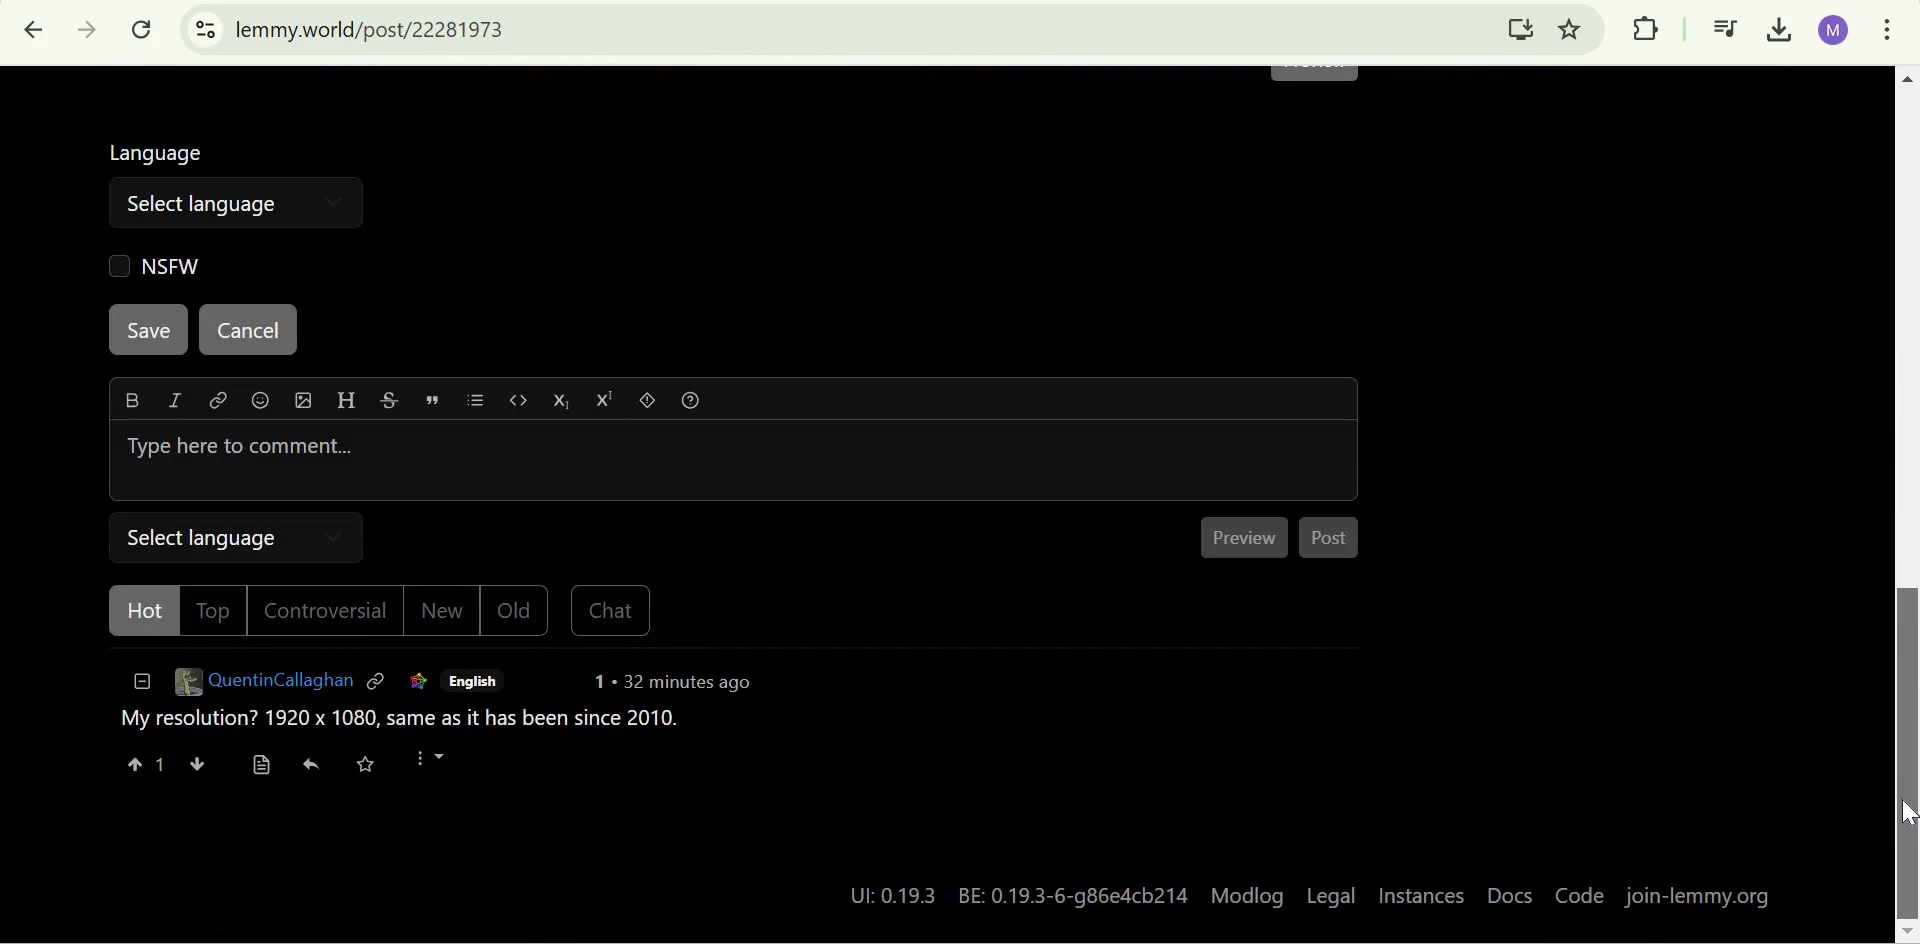 Image resolution: width=1920 pixels, height=944 pixels. What do you see at coordinates (734, 460) in the screenshot?
I see `Type here to comment...` at bounding box center [734, 460].